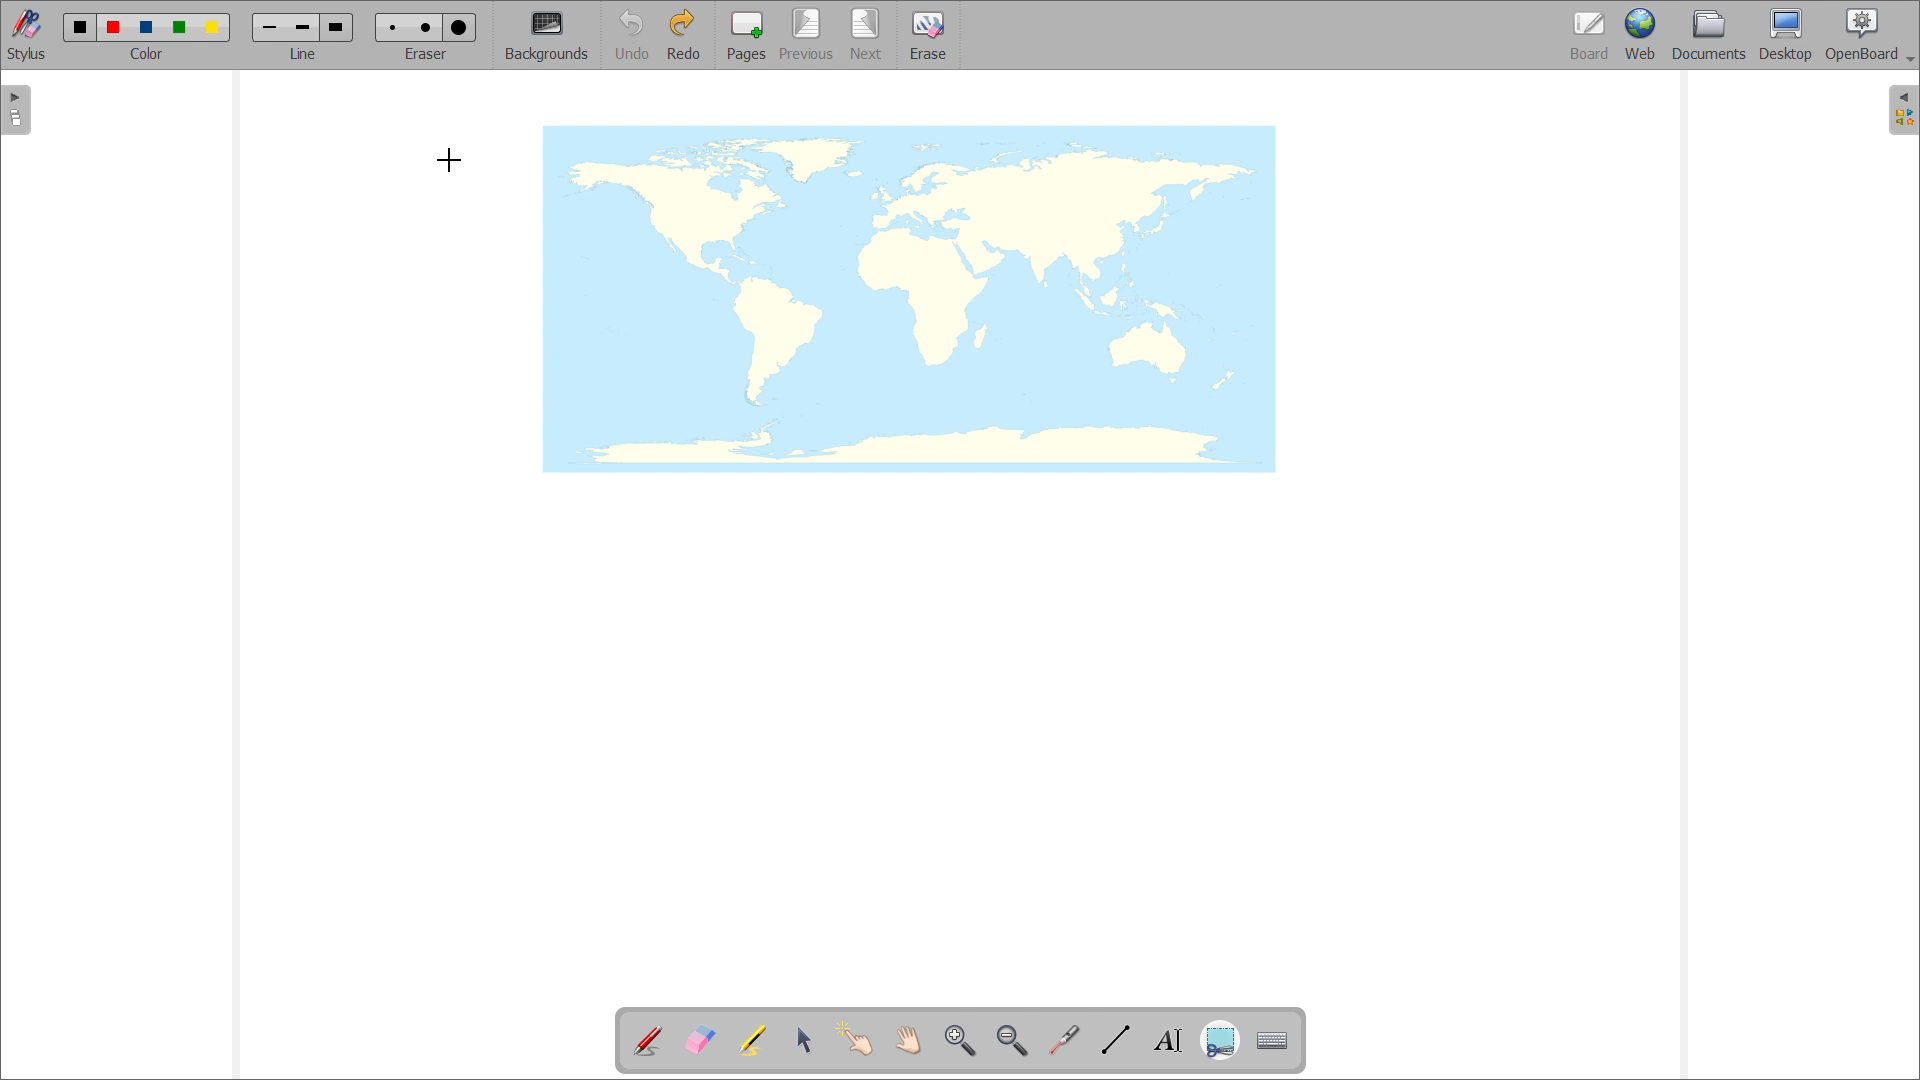  I want to click on highlights, so click(751, 1041).